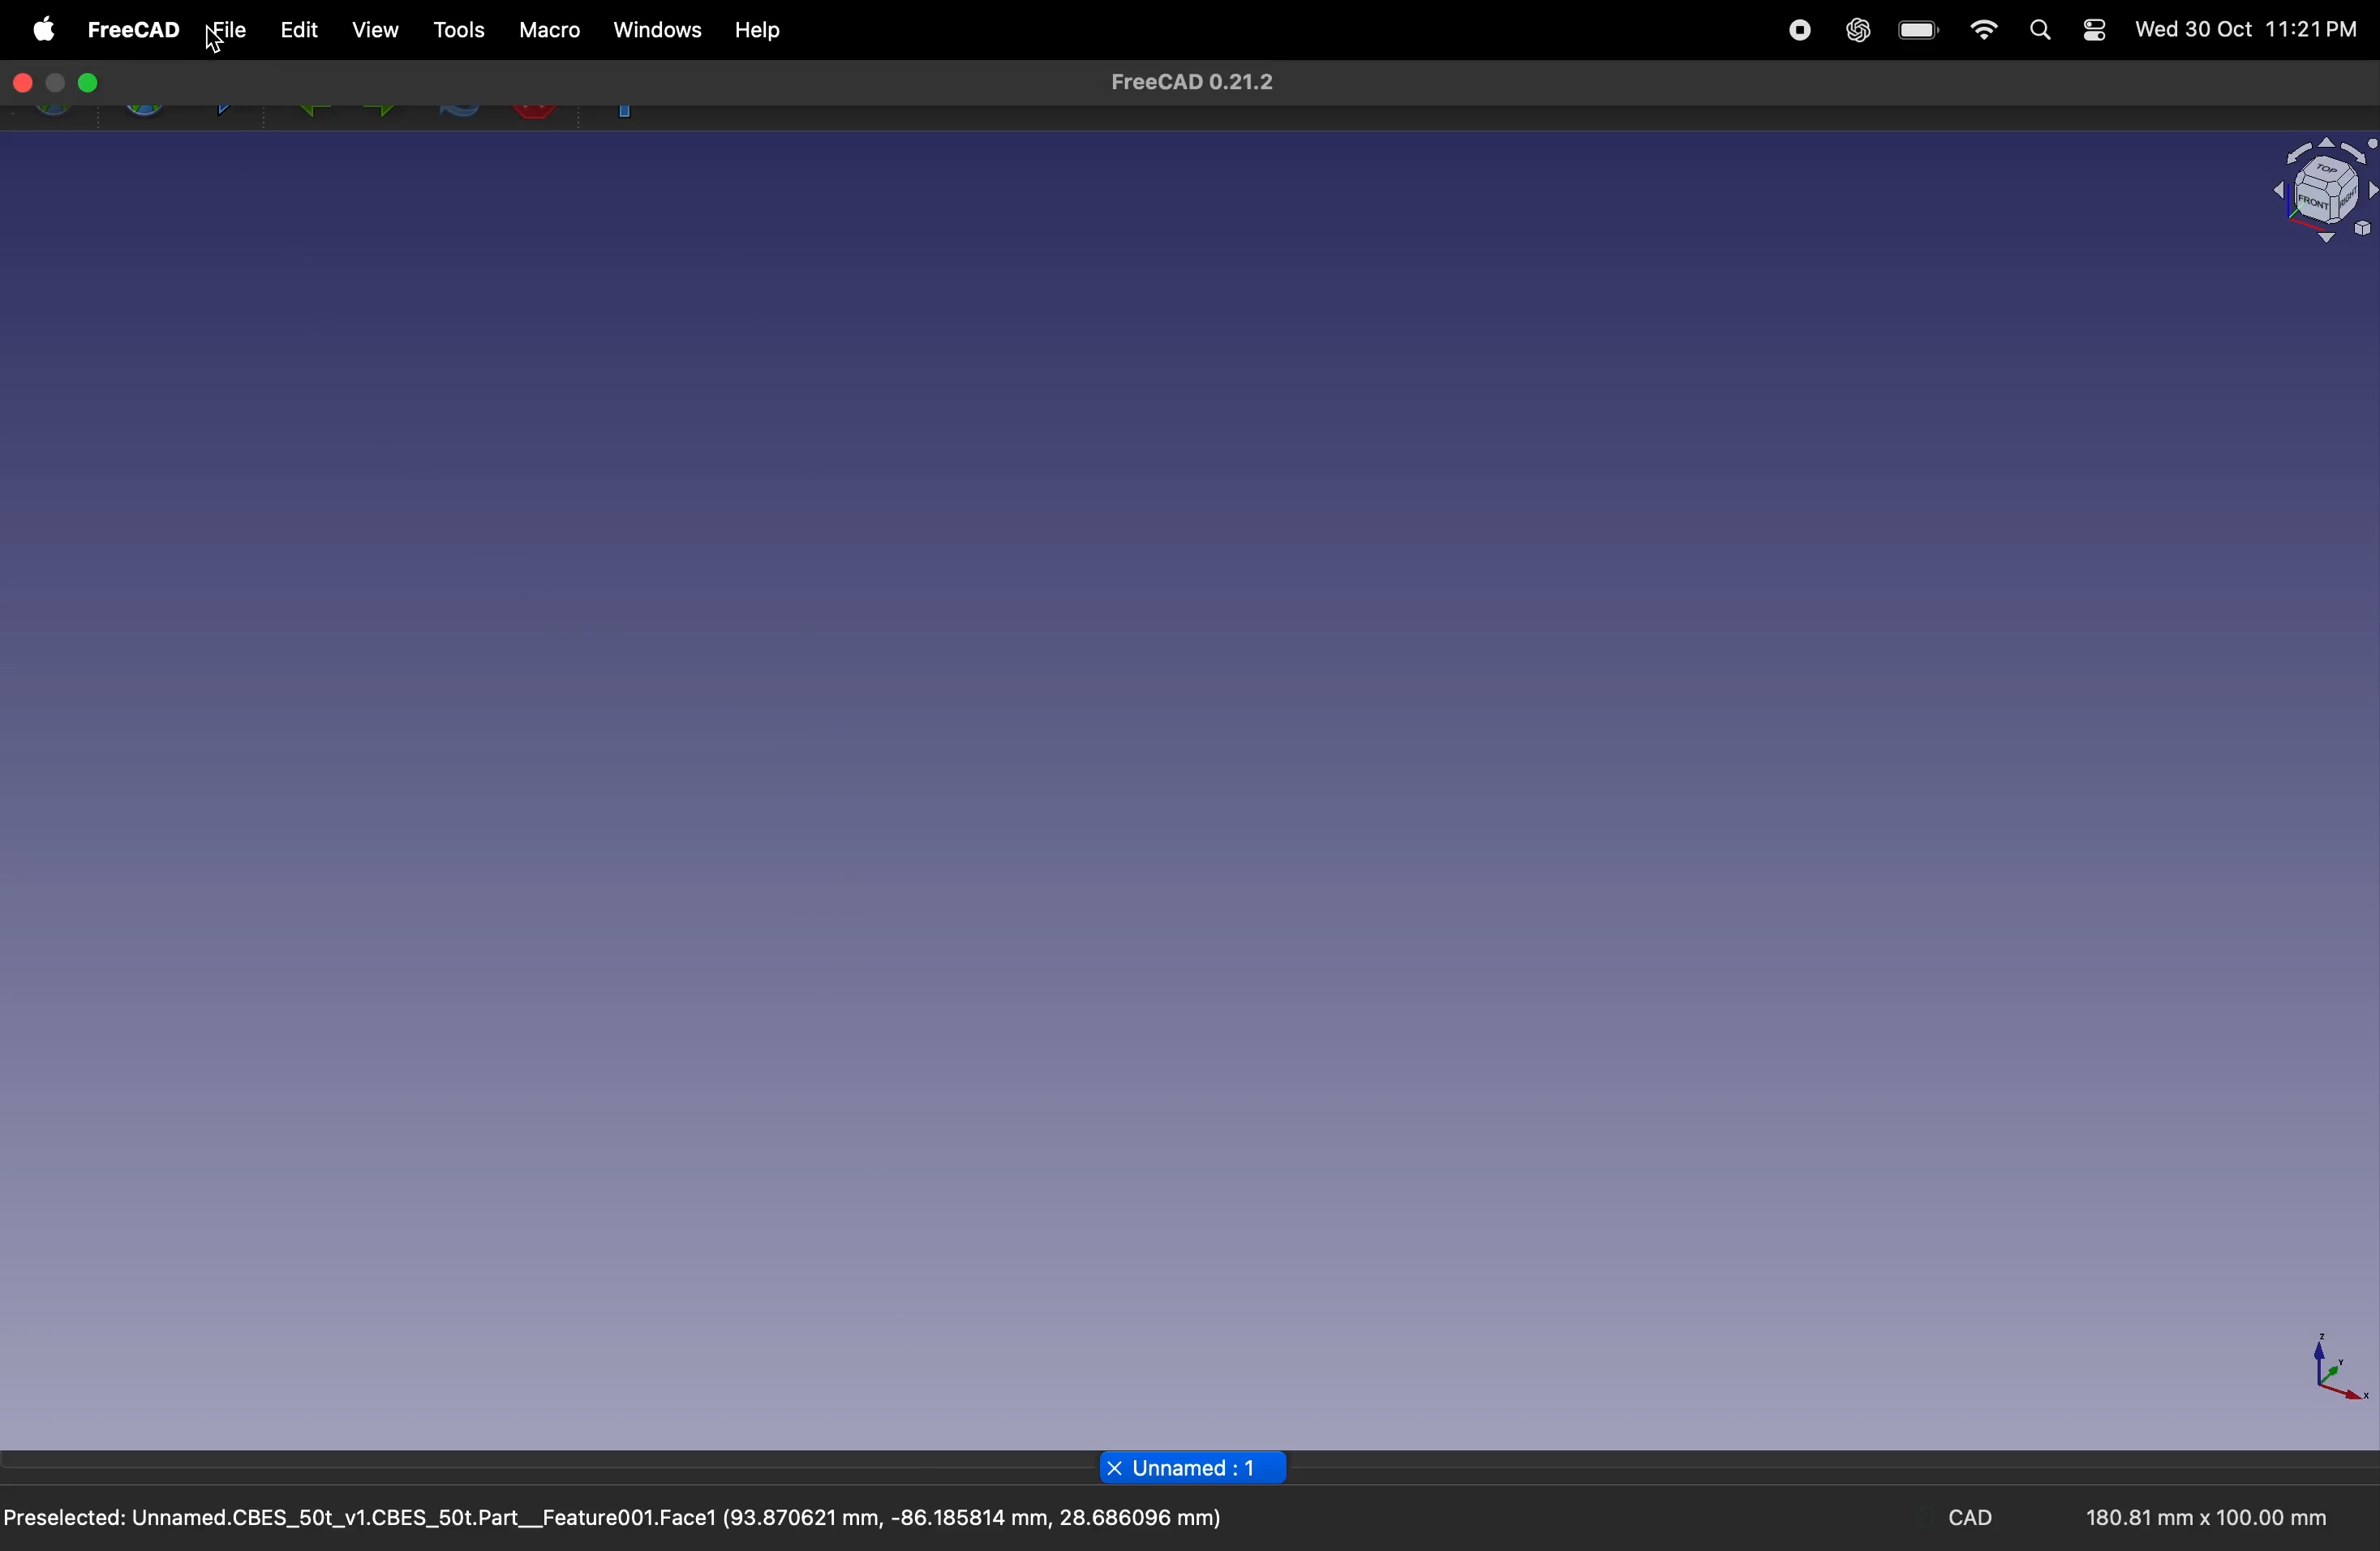 The width and height of the screenshot is (2380, 1551). What do you see at coordinates (1973, 1520) in the screenshot?
I see `CAD` at bounding box center [1973, 1520].